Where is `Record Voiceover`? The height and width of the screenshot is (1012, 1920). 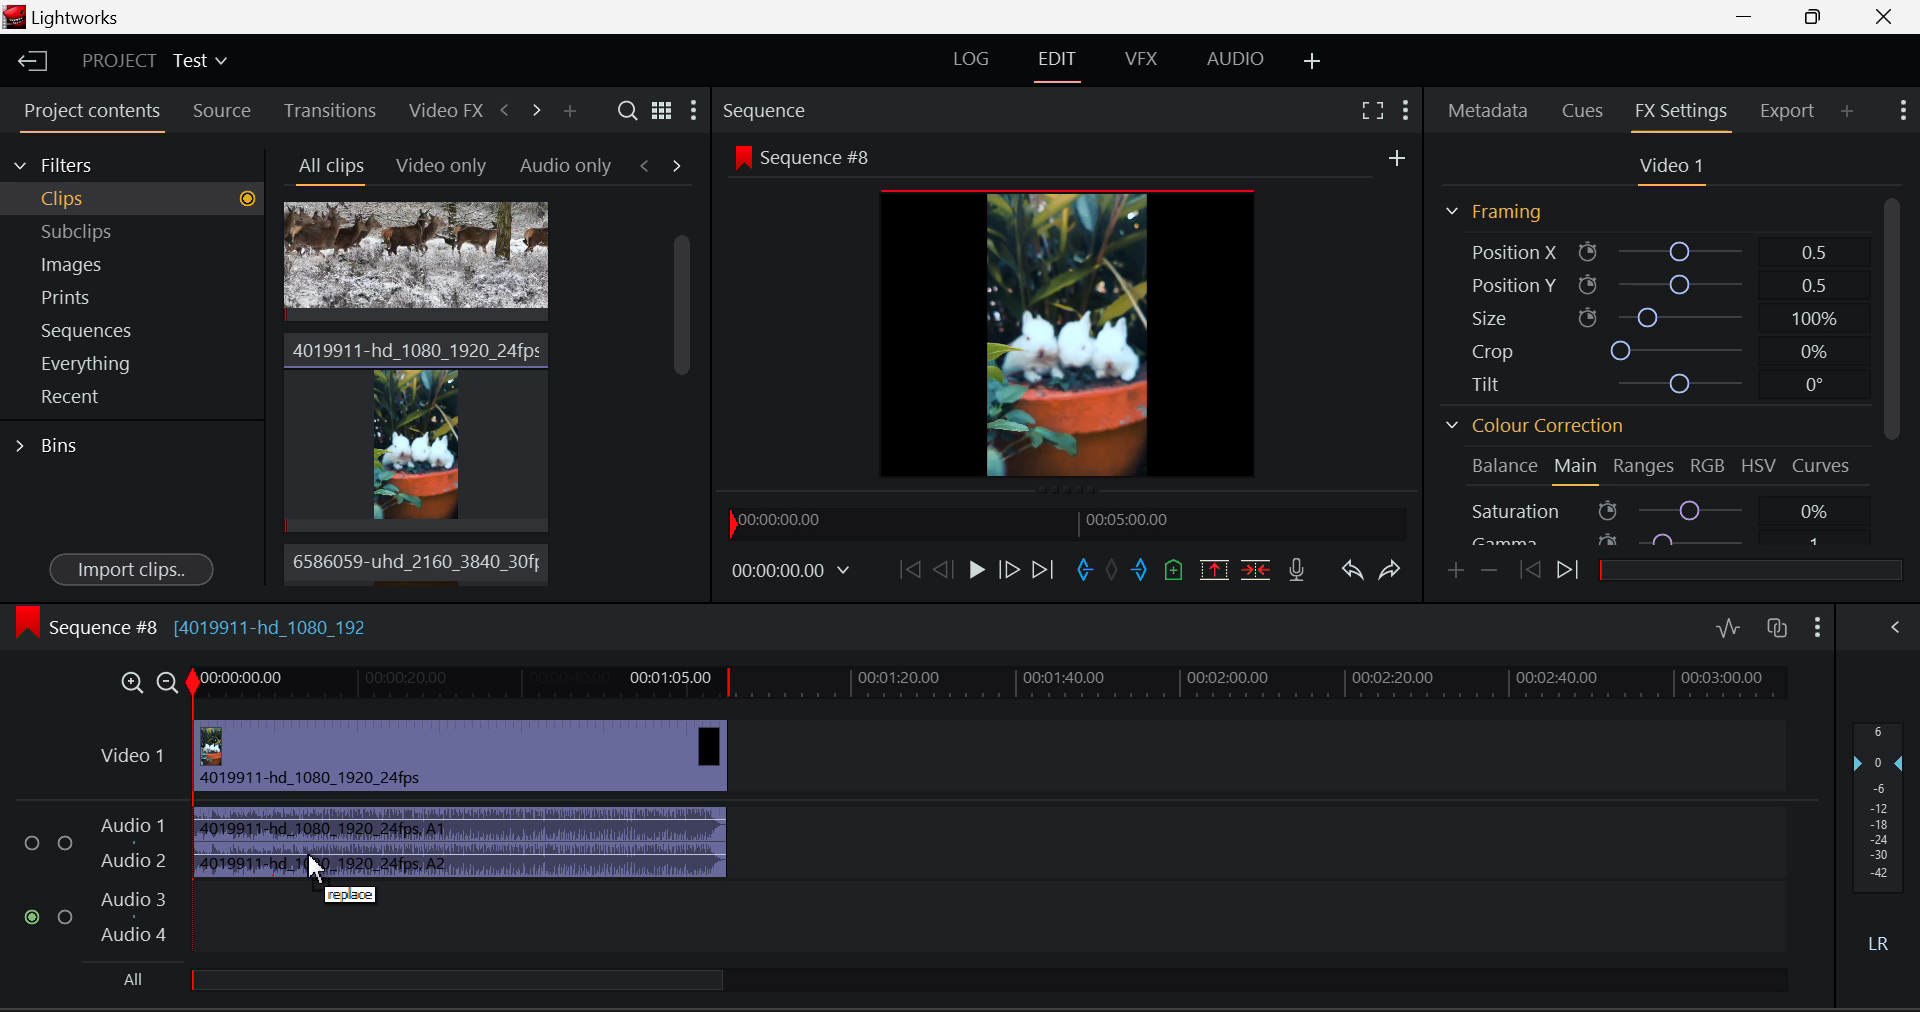
Record Voiceover is located at coordinates (1301, 570).